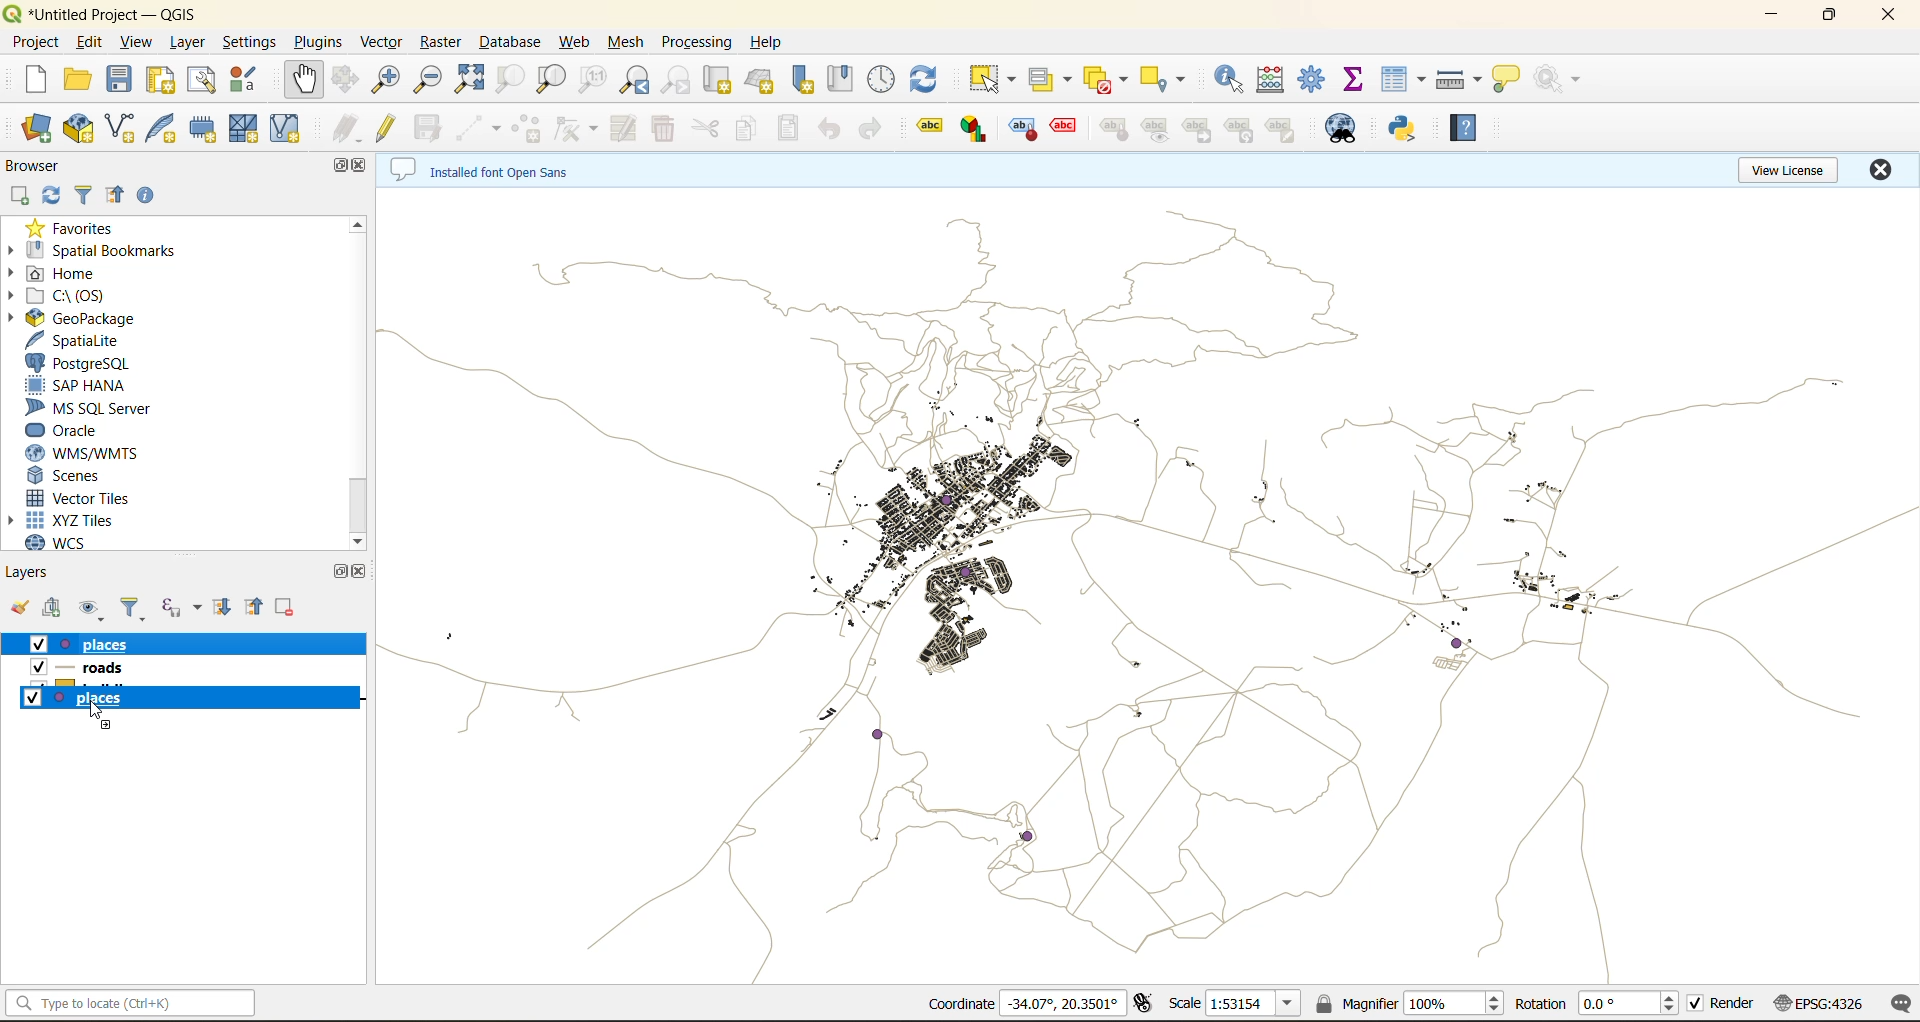 The image size is (1920, 1022). I want to click on modify, so click(630, 129).